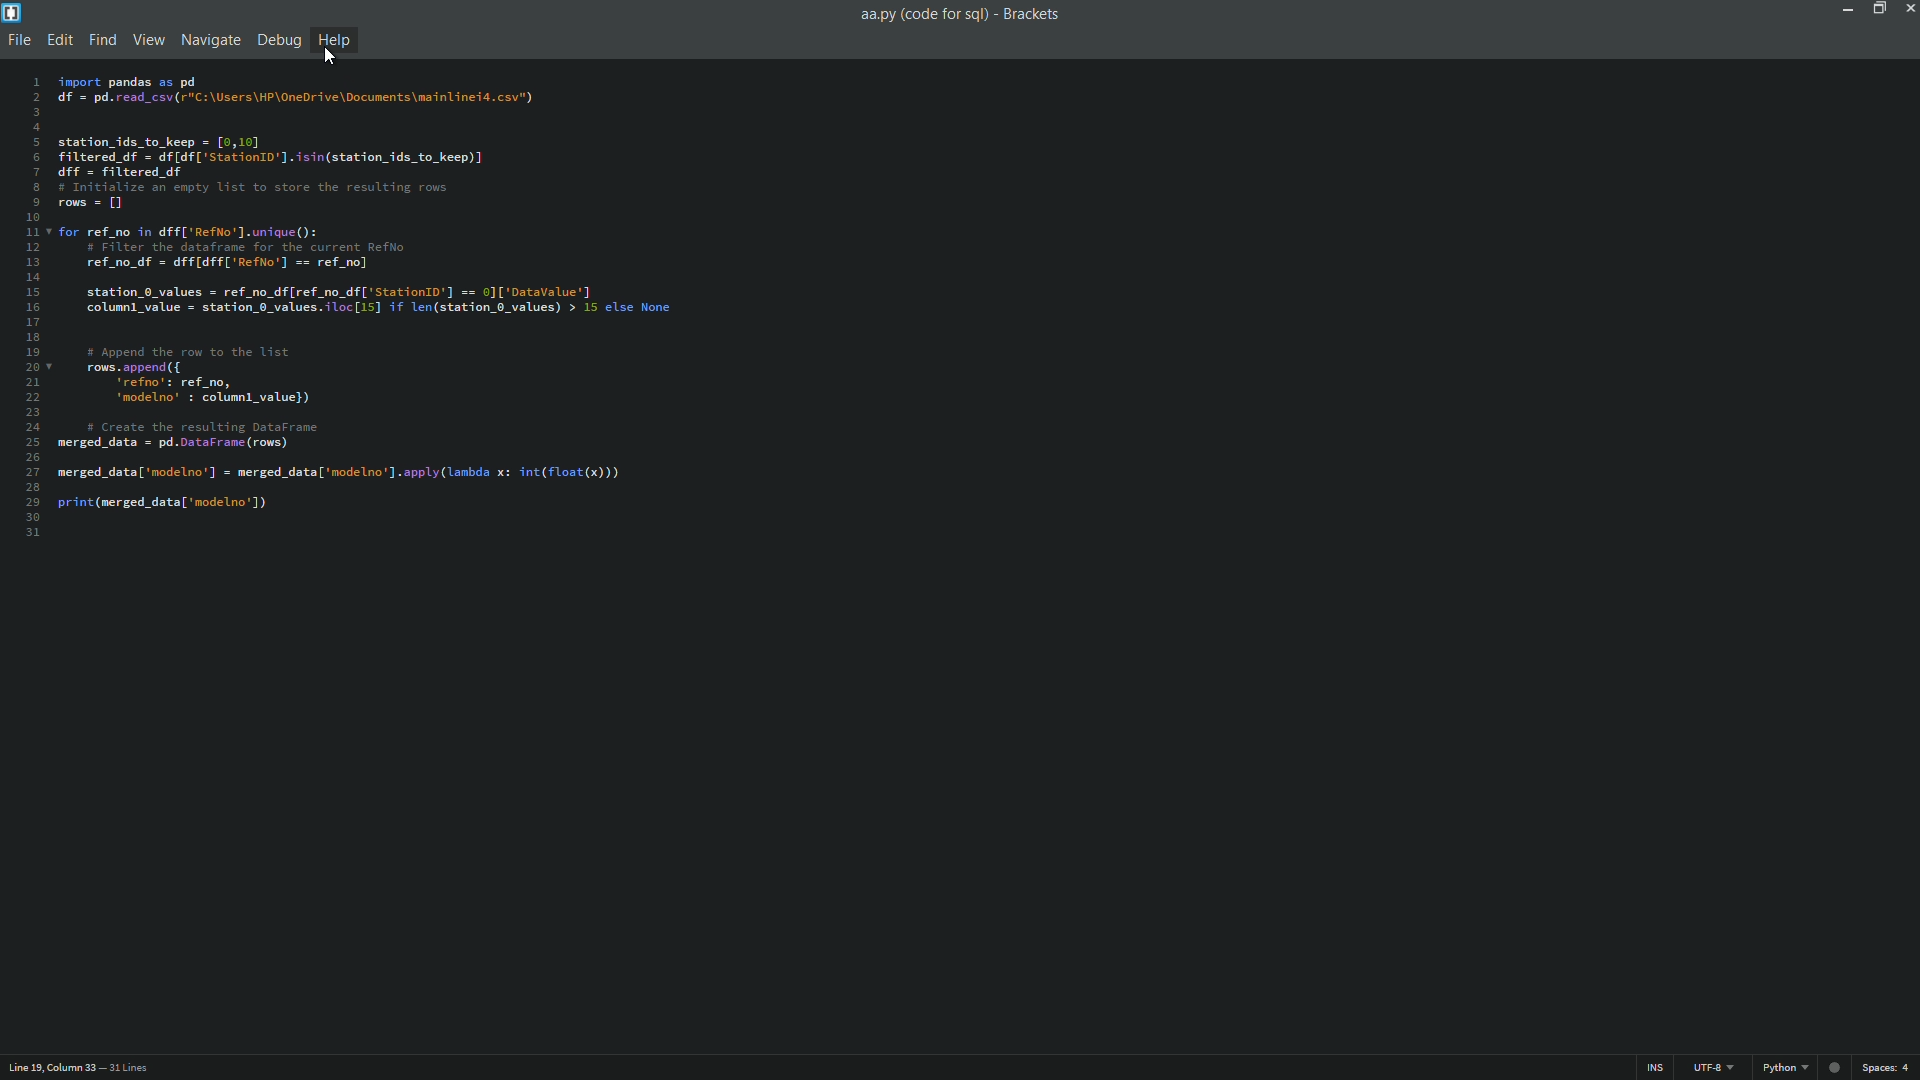 The height and width of the screenshot is (1080, 1920). What do you see at coordinates (275, 41) in the screenshot?
I see `debug menu` at bounding box center [275, 41].